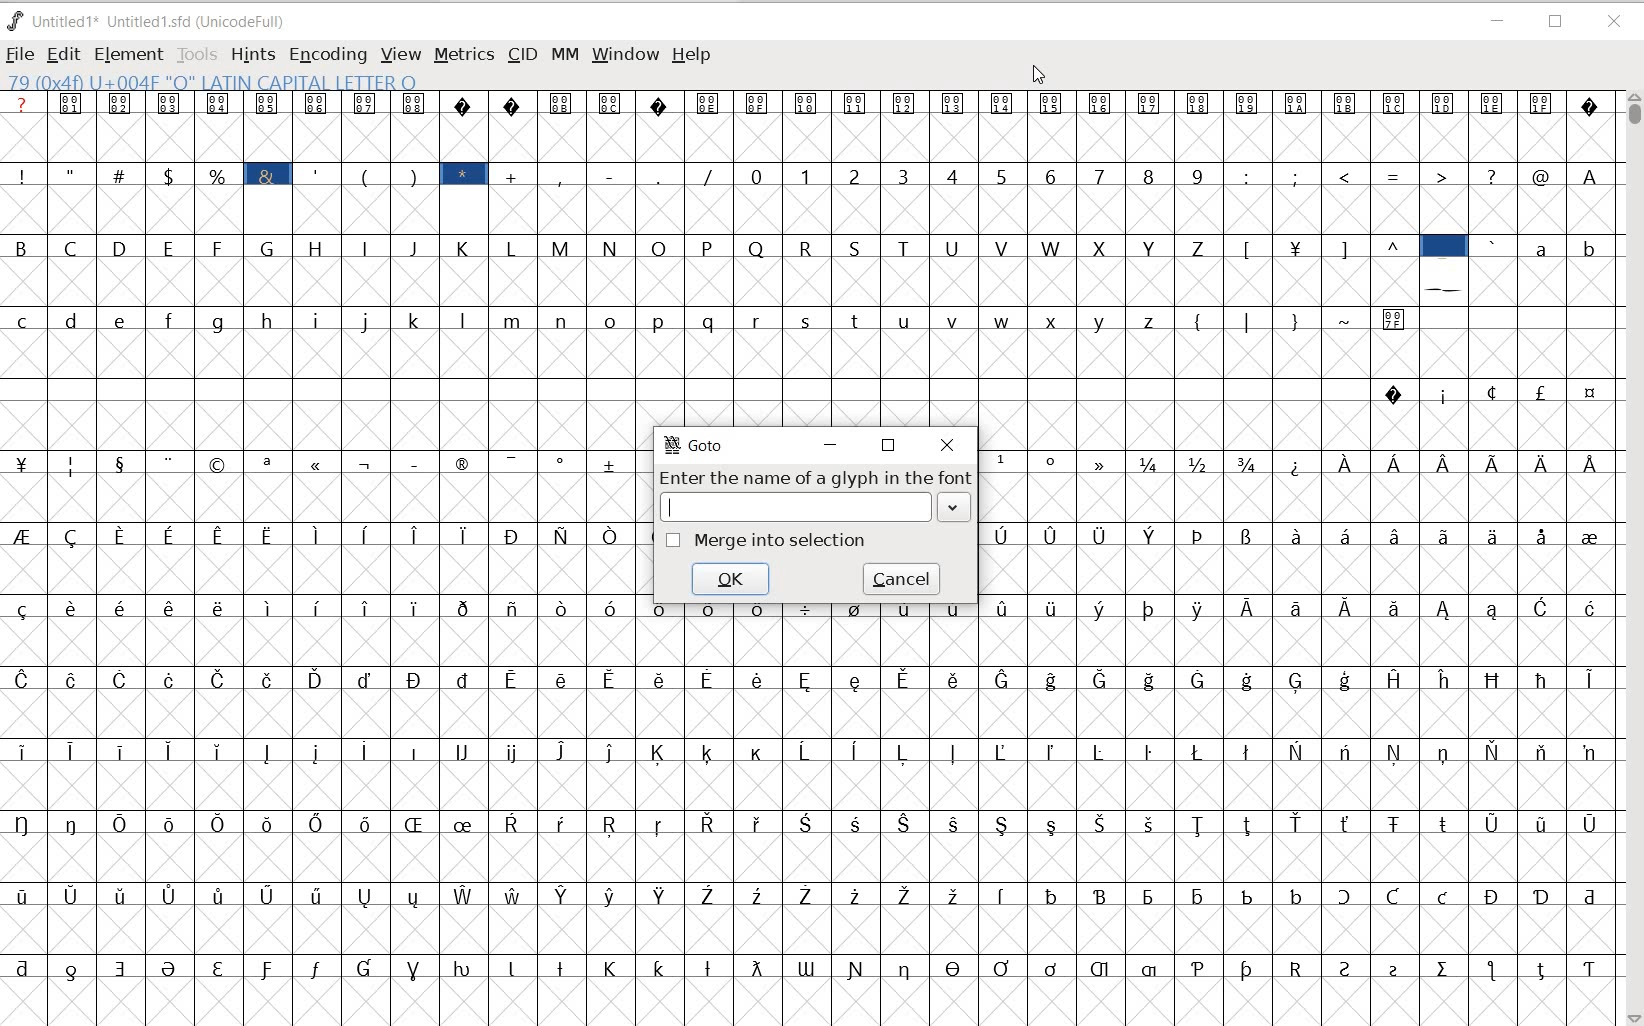 This screenshot has height=1026, width=1644. I want to click on VIEW, so click(399, 56).